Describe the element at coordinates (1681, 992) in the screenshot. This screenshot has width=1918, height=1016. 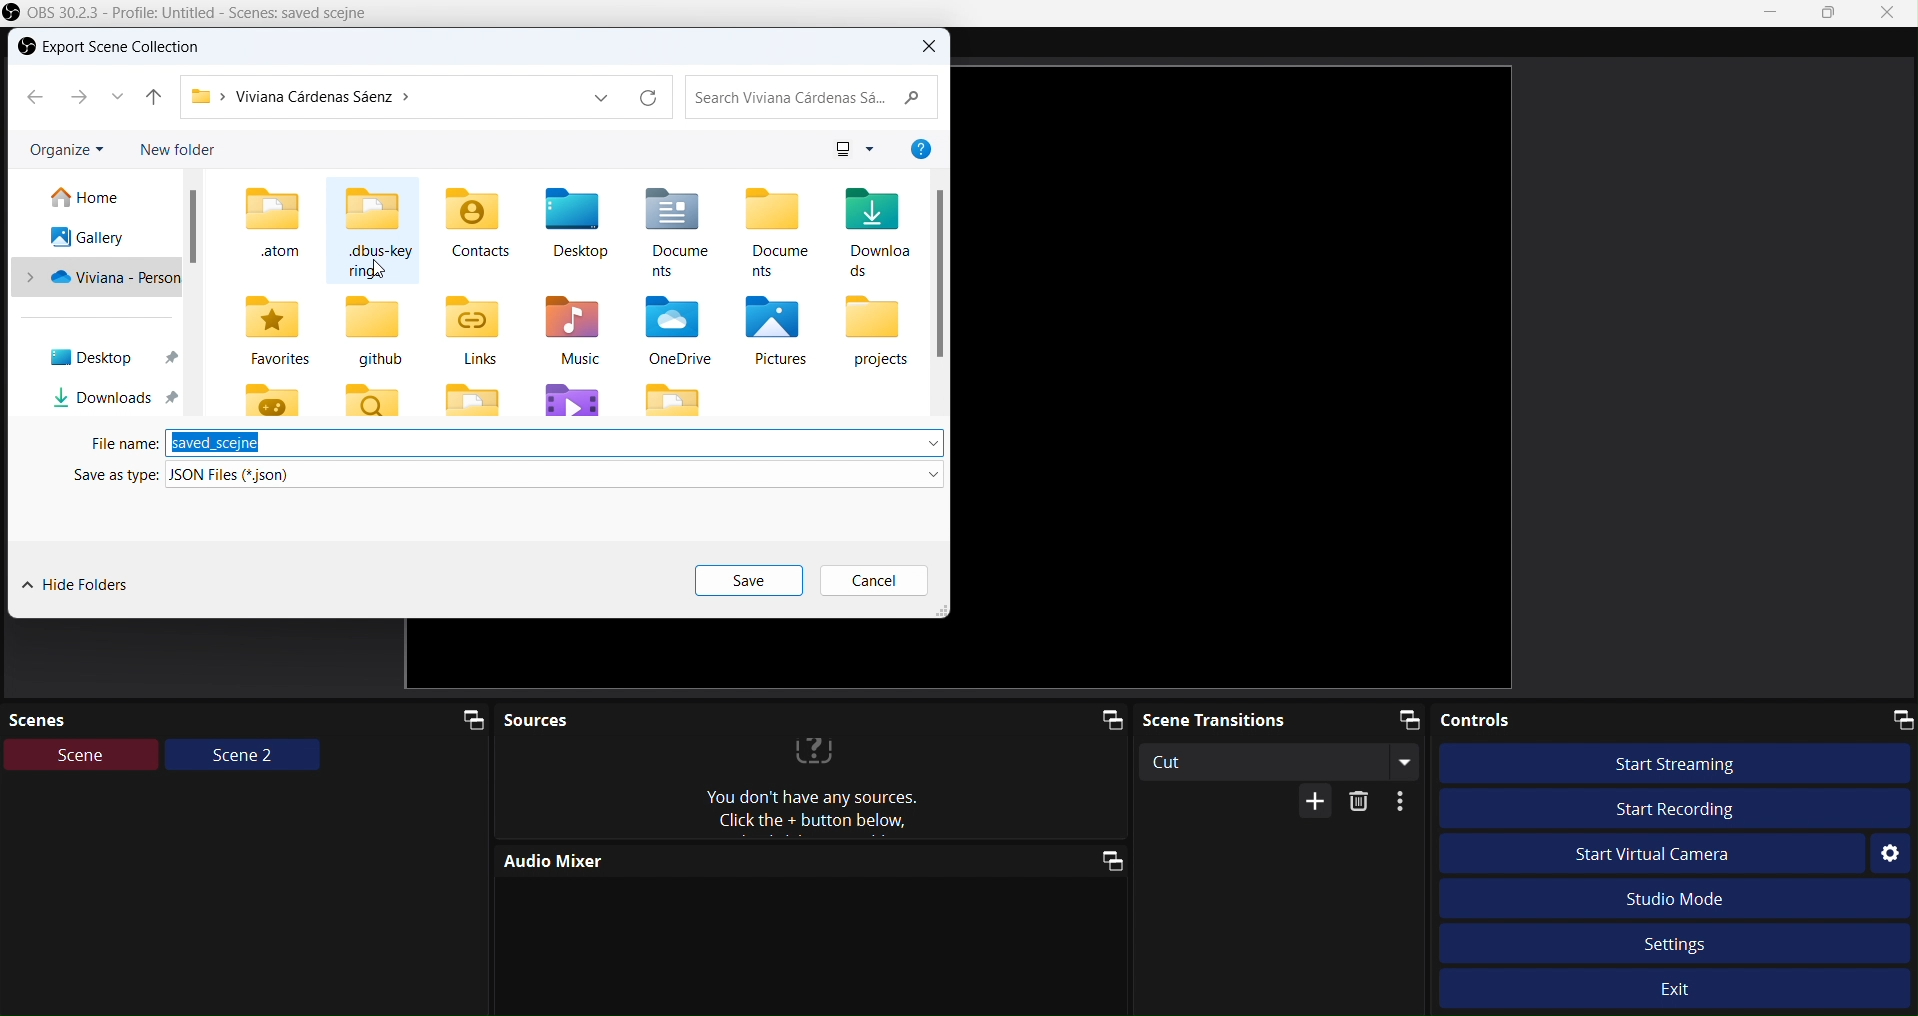
I see `Exit` at that location.